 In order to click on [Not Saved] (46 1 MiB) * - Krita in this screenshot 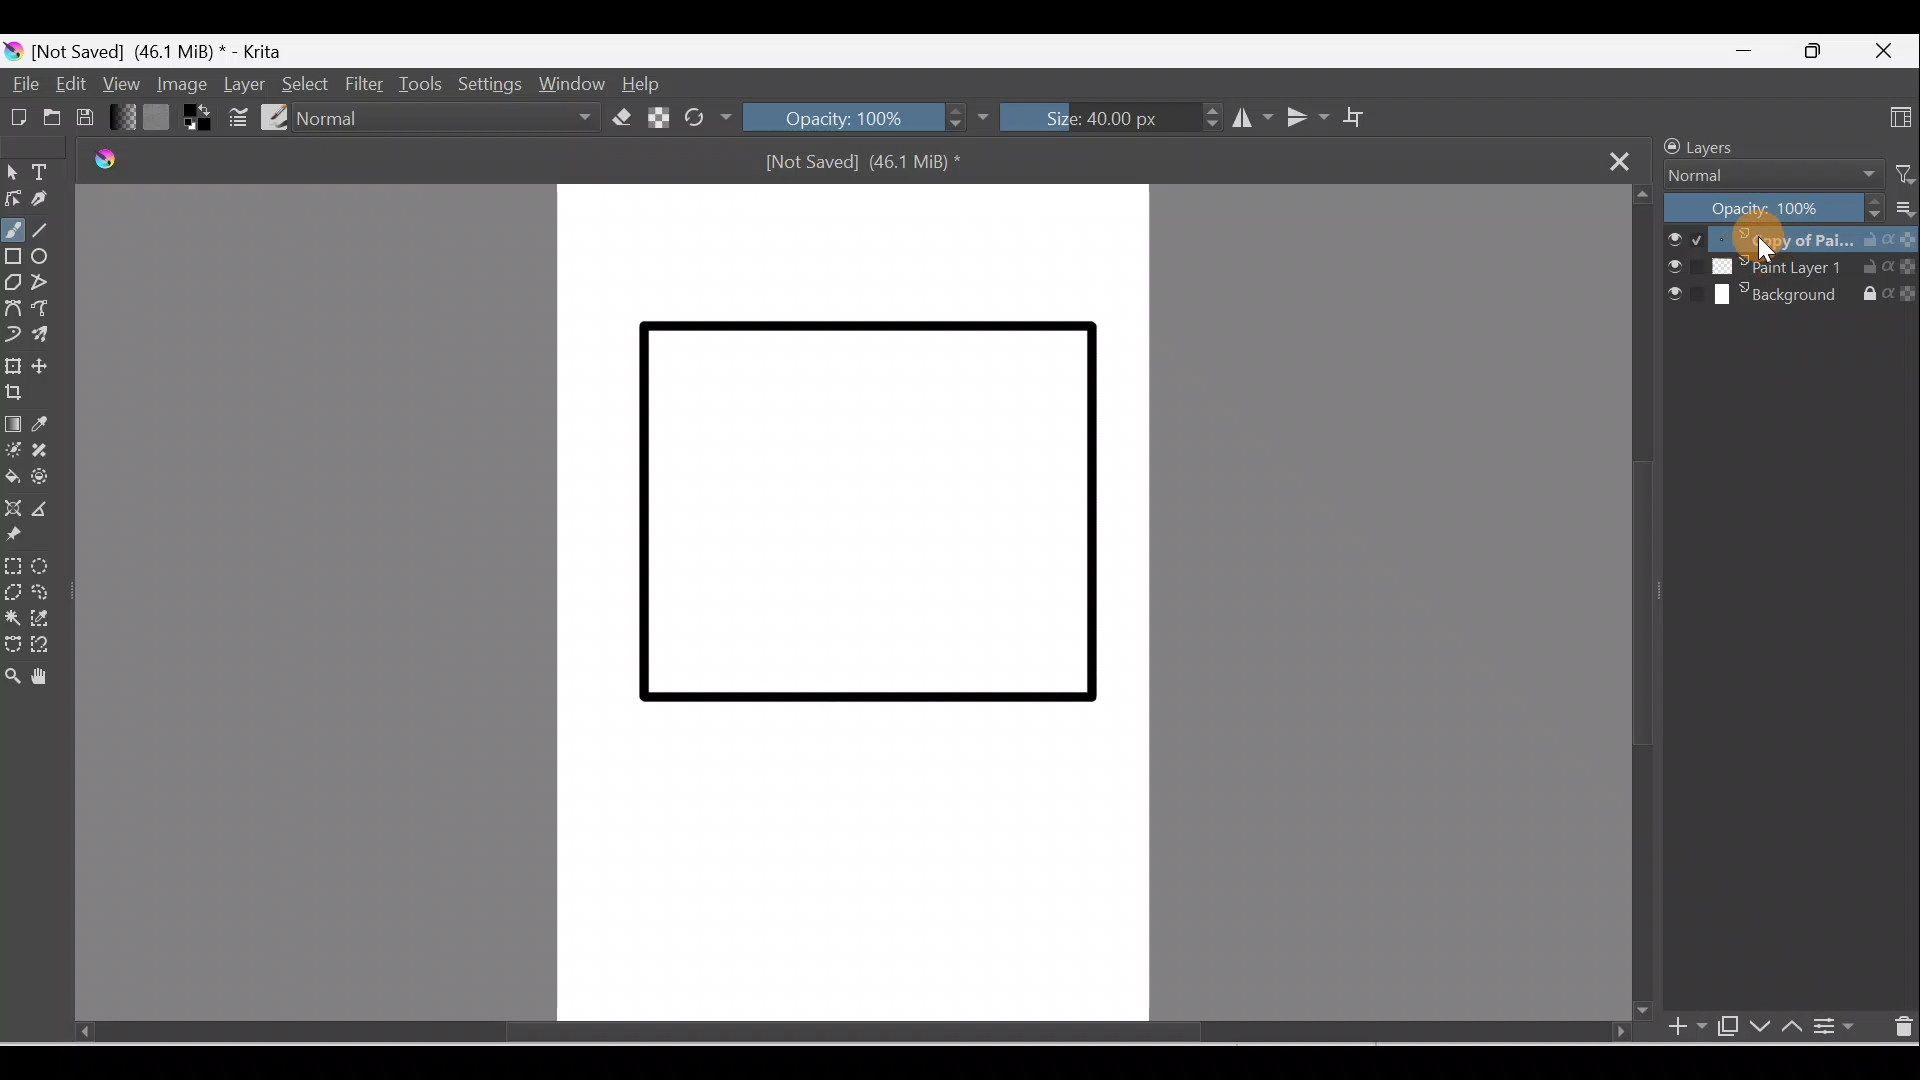, I will do `click(172, 48)`.